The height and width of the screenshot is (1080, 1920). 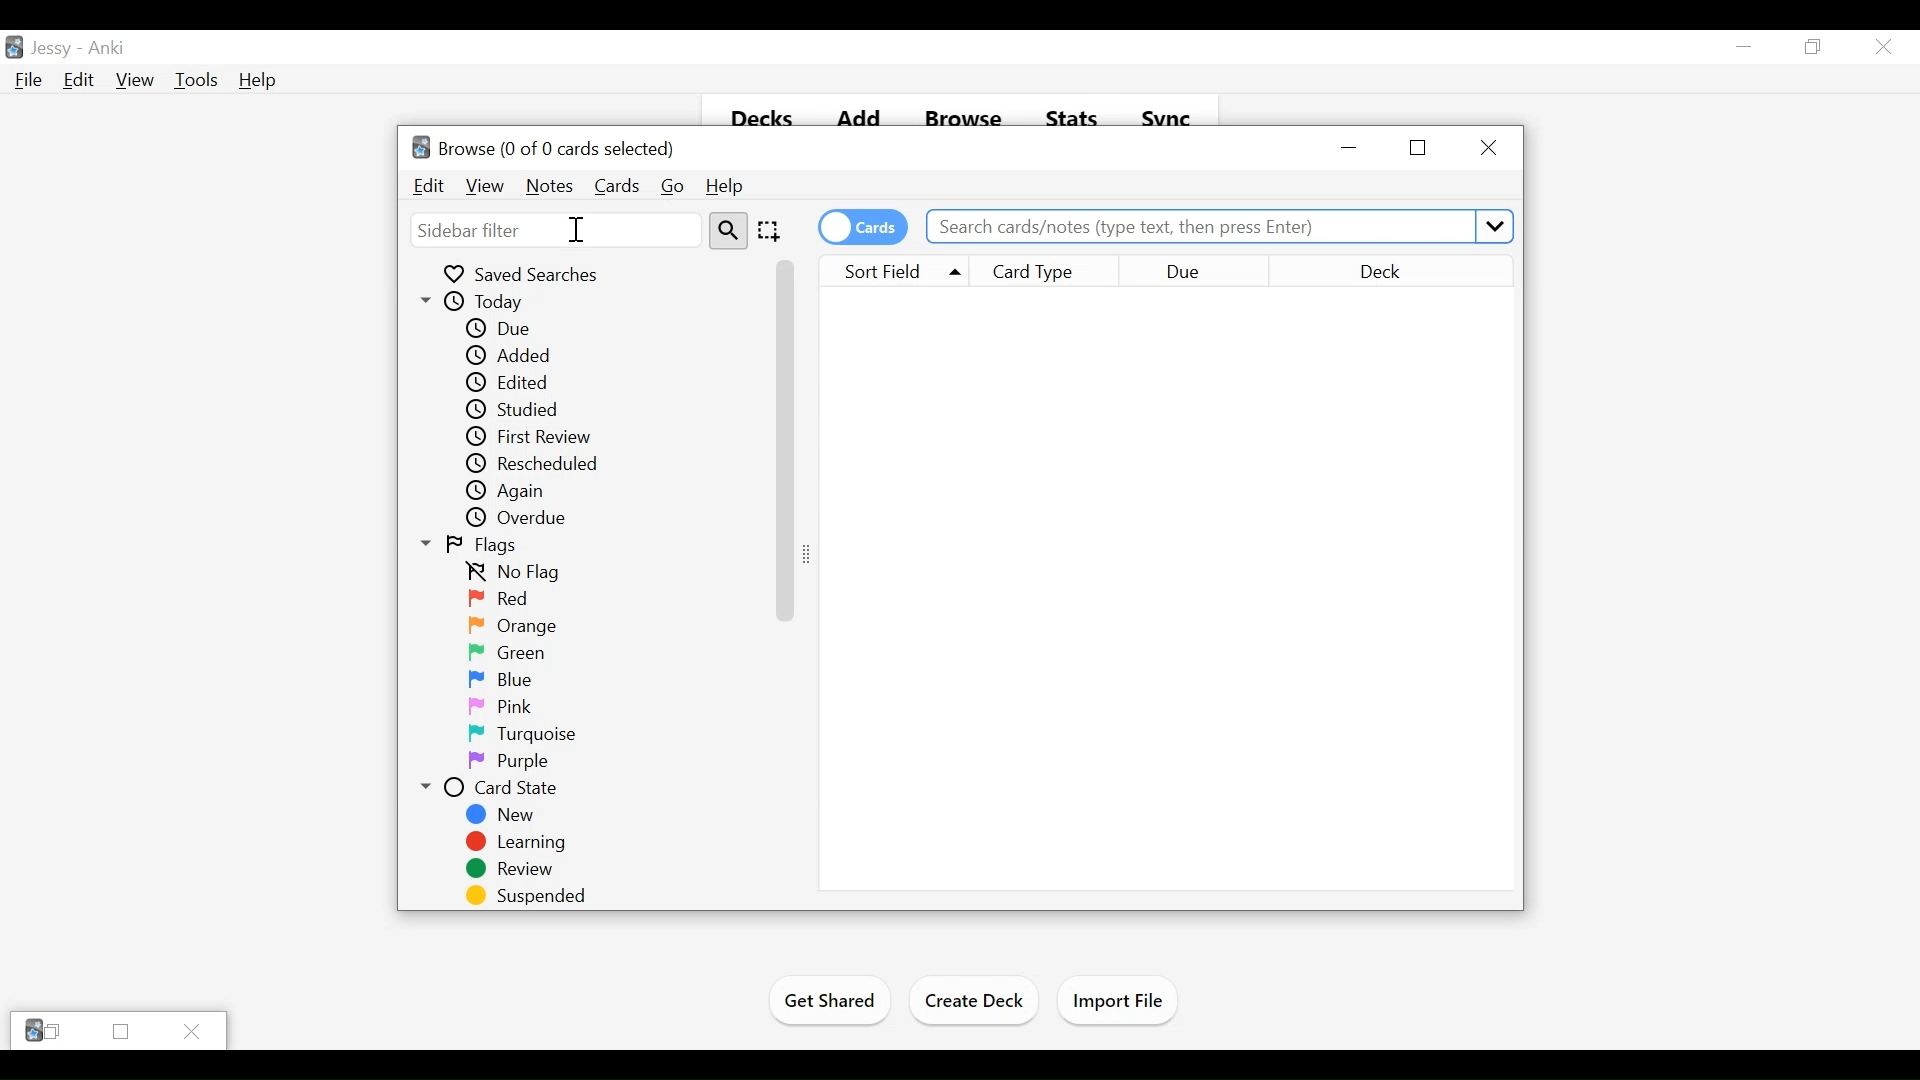 I want to click on Vertical Scroll bar, so click(x=782, y=438).